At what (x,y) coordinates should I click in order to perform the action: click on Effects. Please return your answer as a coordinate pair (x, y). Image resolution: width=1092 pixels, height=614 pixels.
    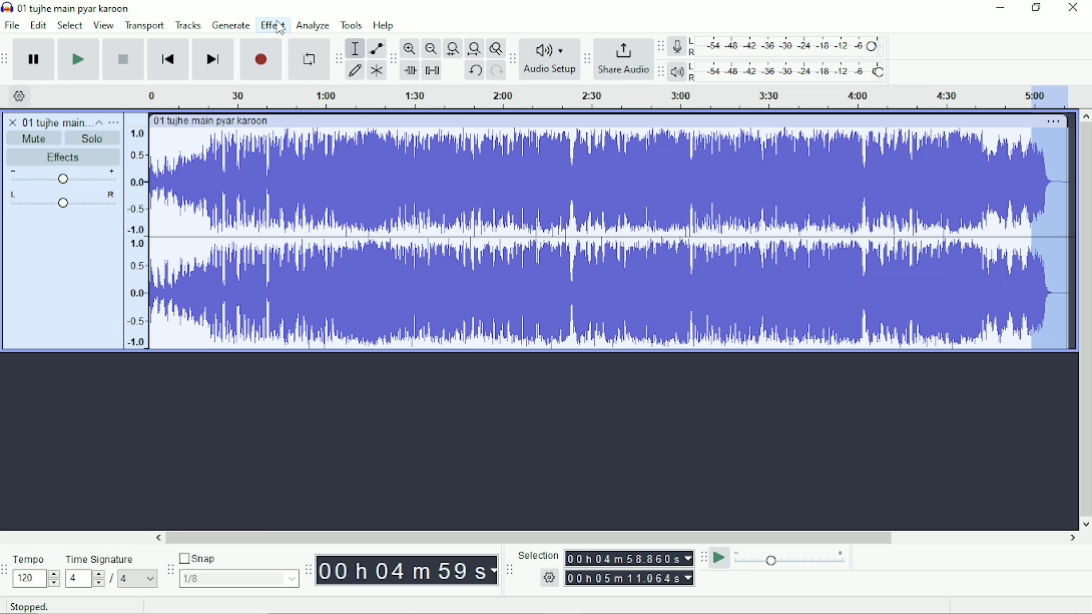
    Looking at the image, I should click on (63, 157).